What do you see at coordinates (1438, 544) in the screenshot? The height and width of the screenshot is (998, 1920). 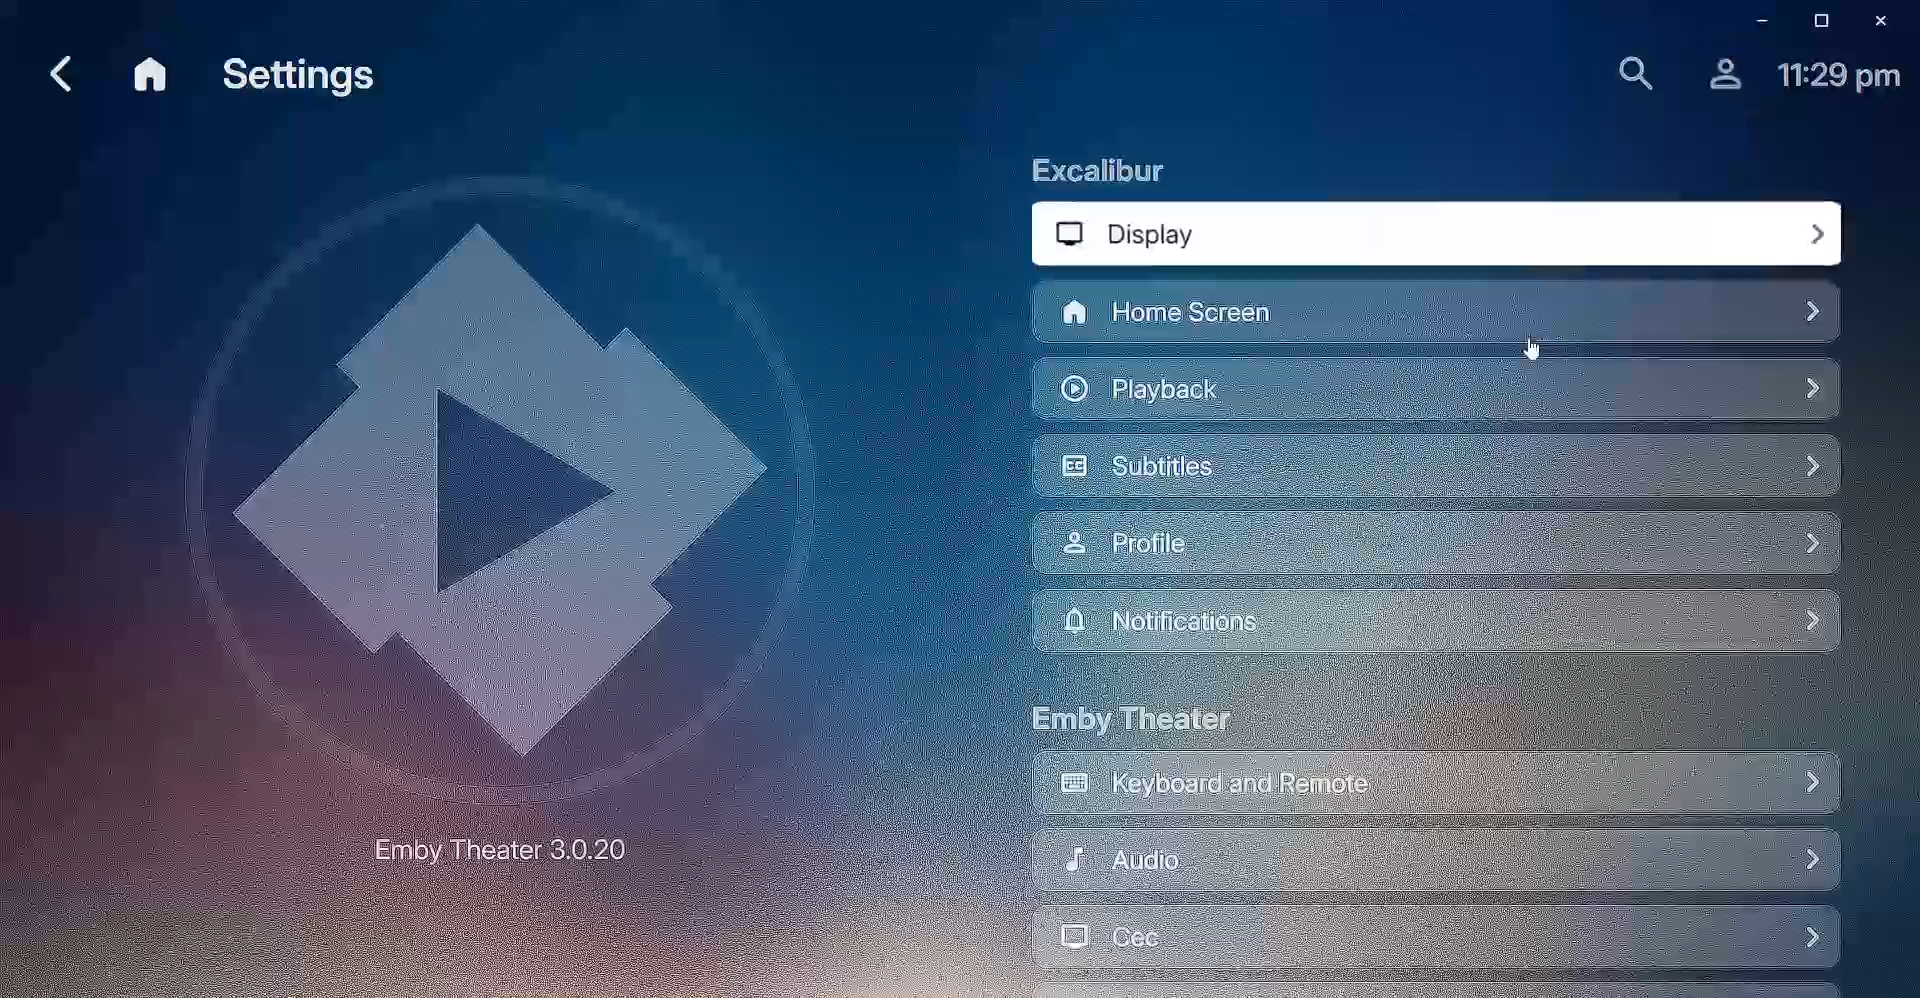 I see `Profile` at bounding box center [1438, 544].